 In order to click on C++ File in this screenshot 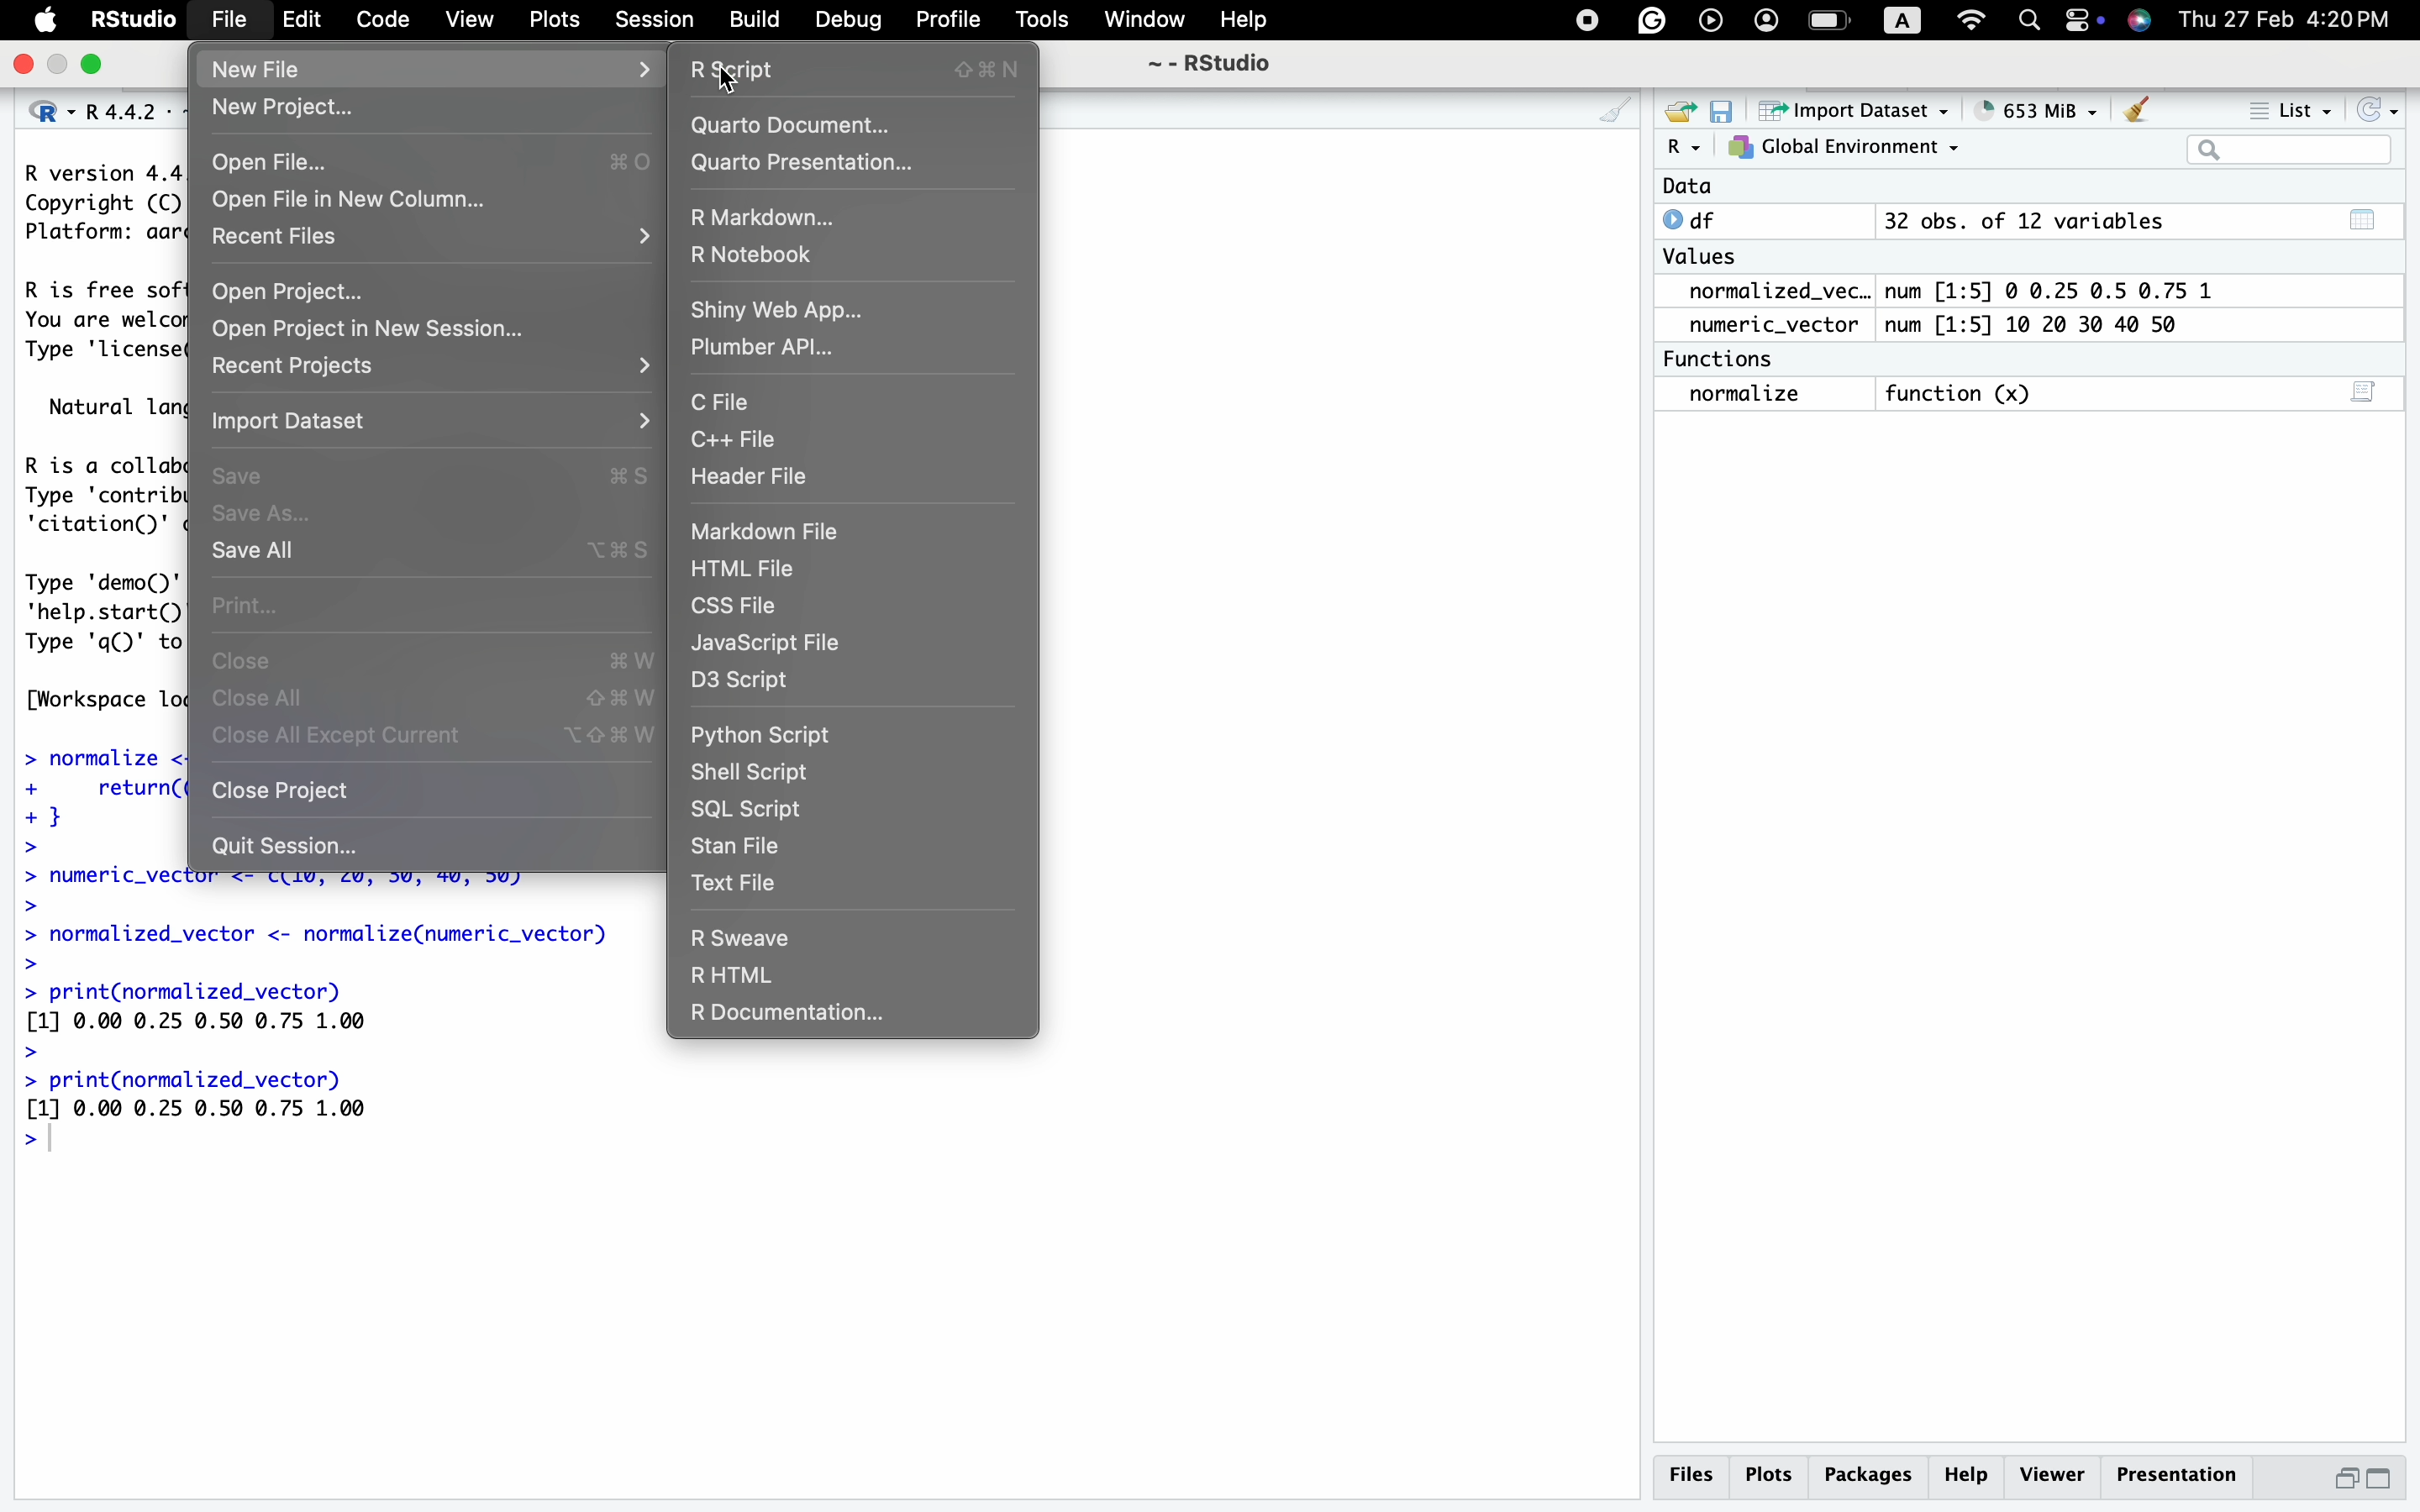, I will do `click(734, 440)`.